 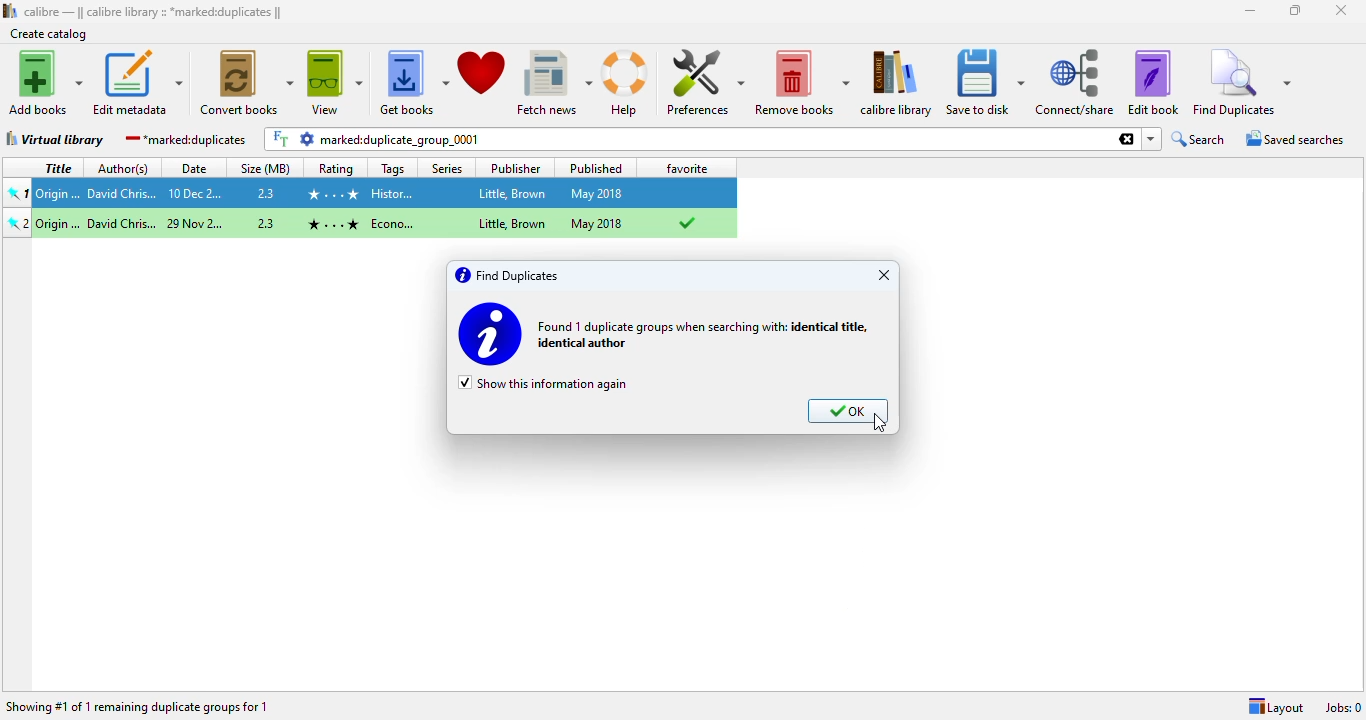 I want to click on minimize, so click(x=1251, y=11).